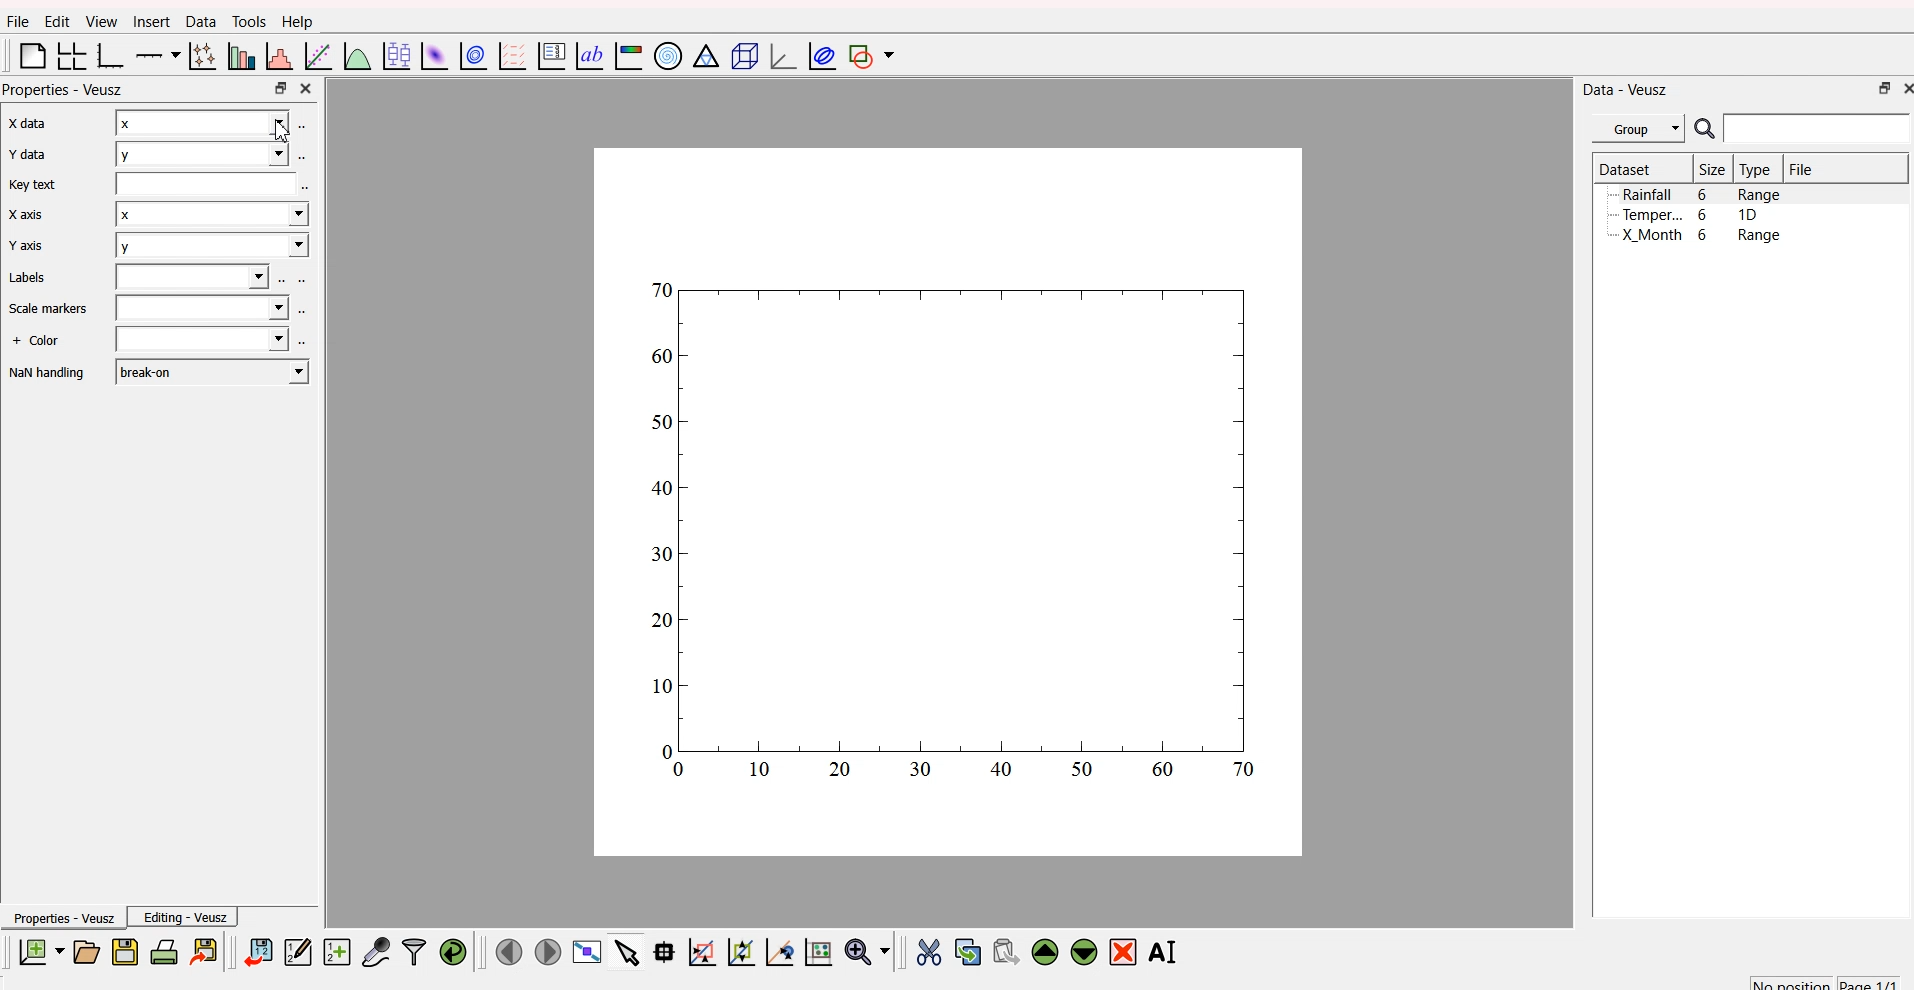 Image resolution: width=1914 pixels, height=990 pixels. I want to click on move to the next page, so click(550, 952).